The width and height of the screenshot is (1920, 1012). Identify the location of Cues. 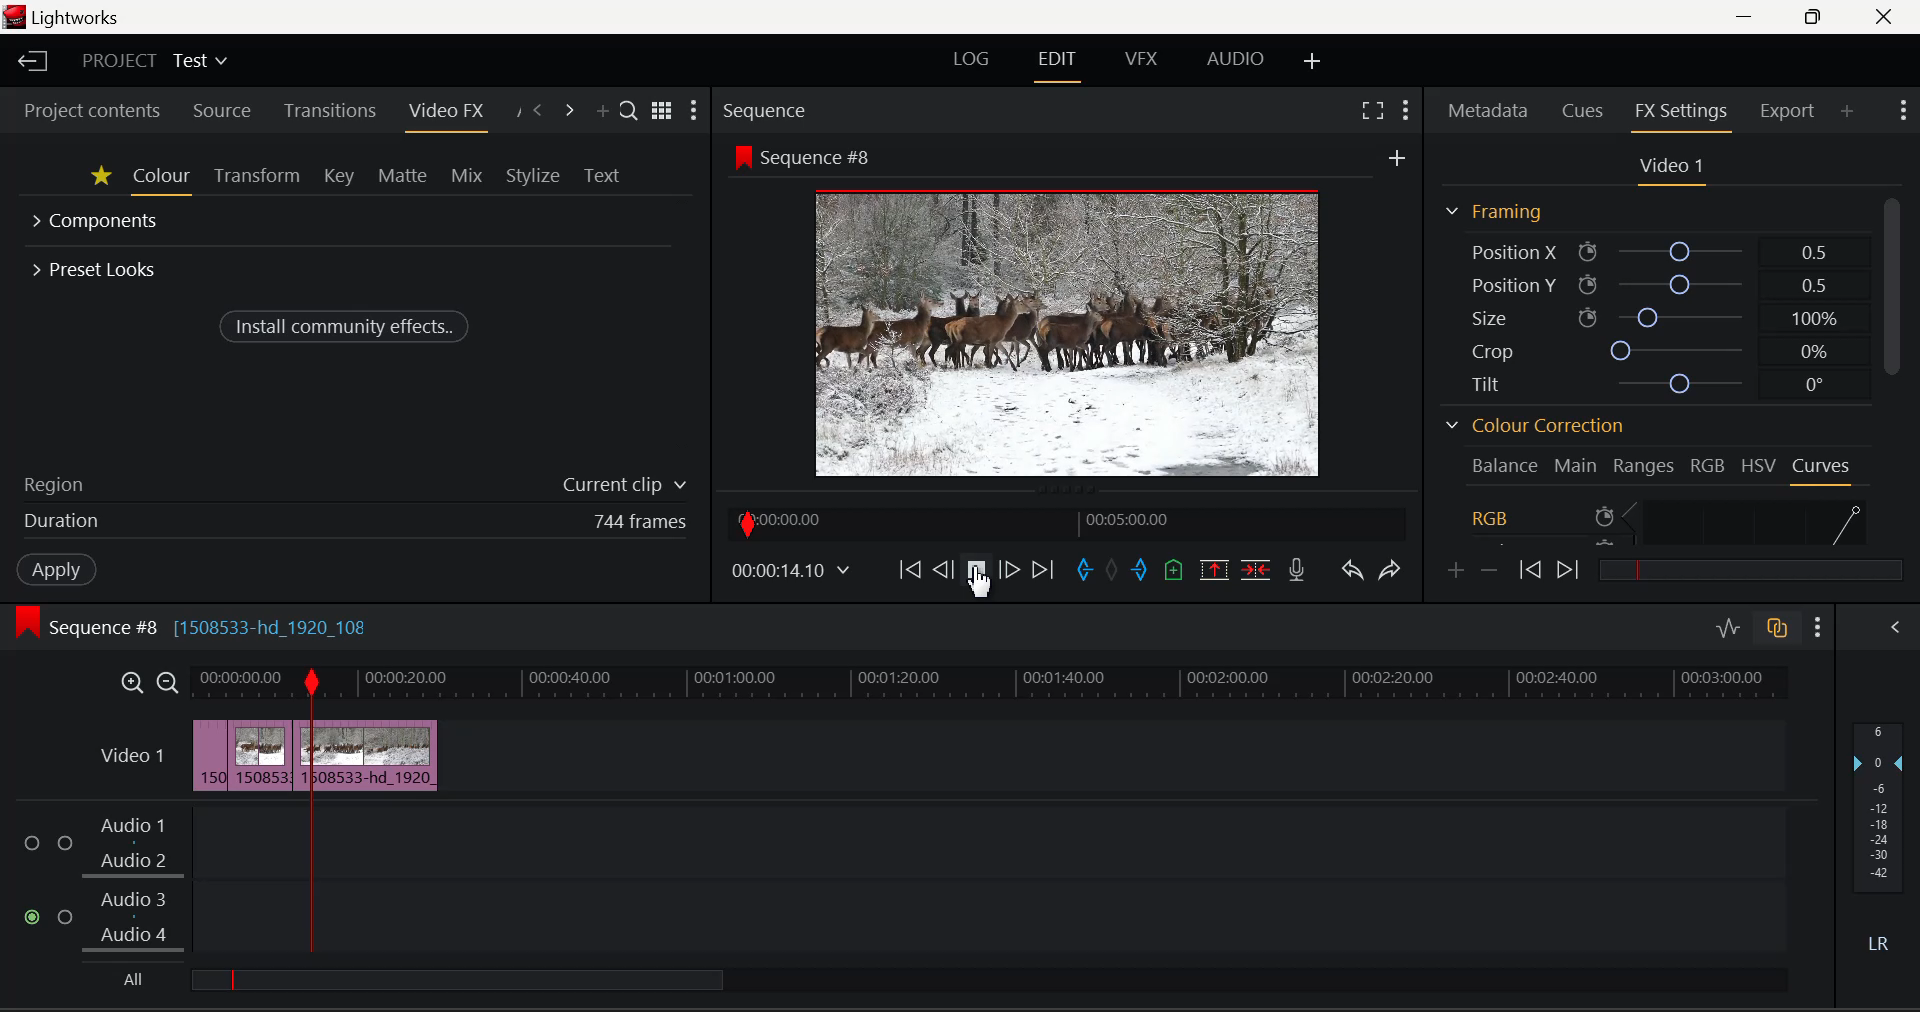
(1583, 111).